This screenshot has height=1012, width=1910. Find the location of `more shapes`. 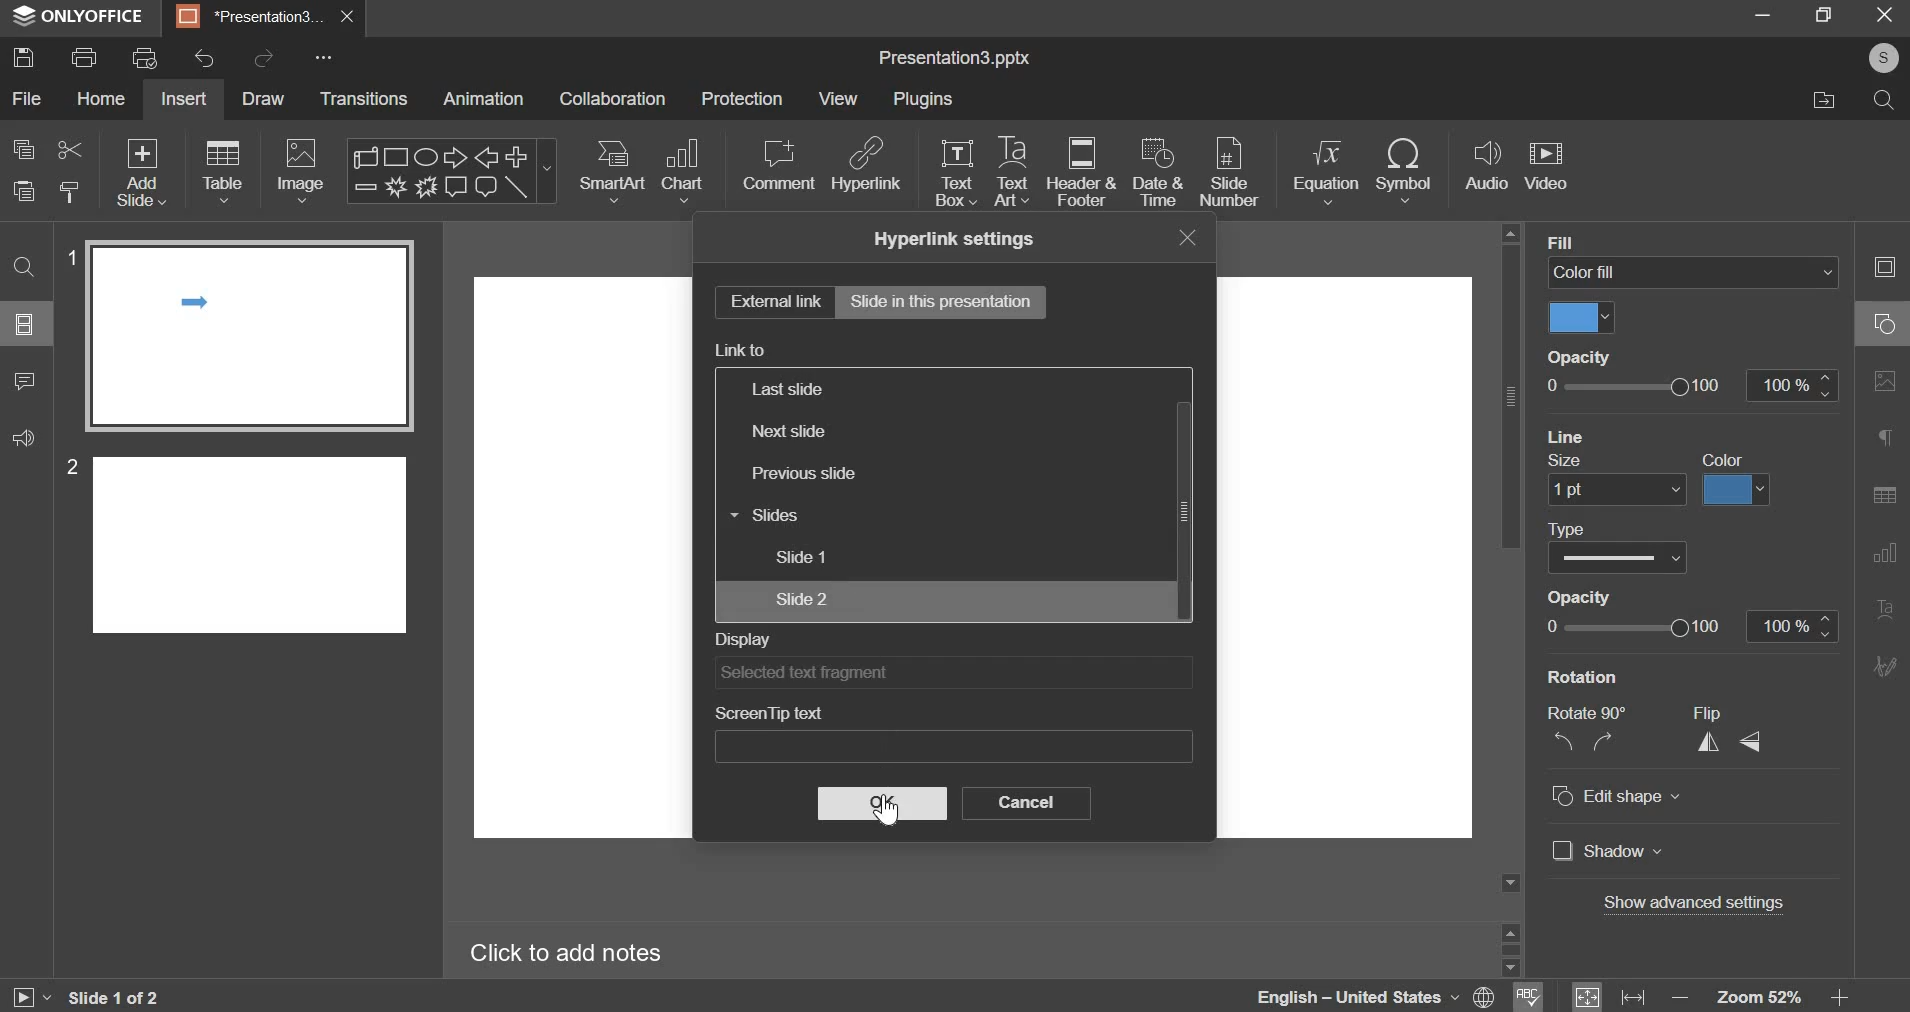

more shapes is located at coordinates (549, 174).